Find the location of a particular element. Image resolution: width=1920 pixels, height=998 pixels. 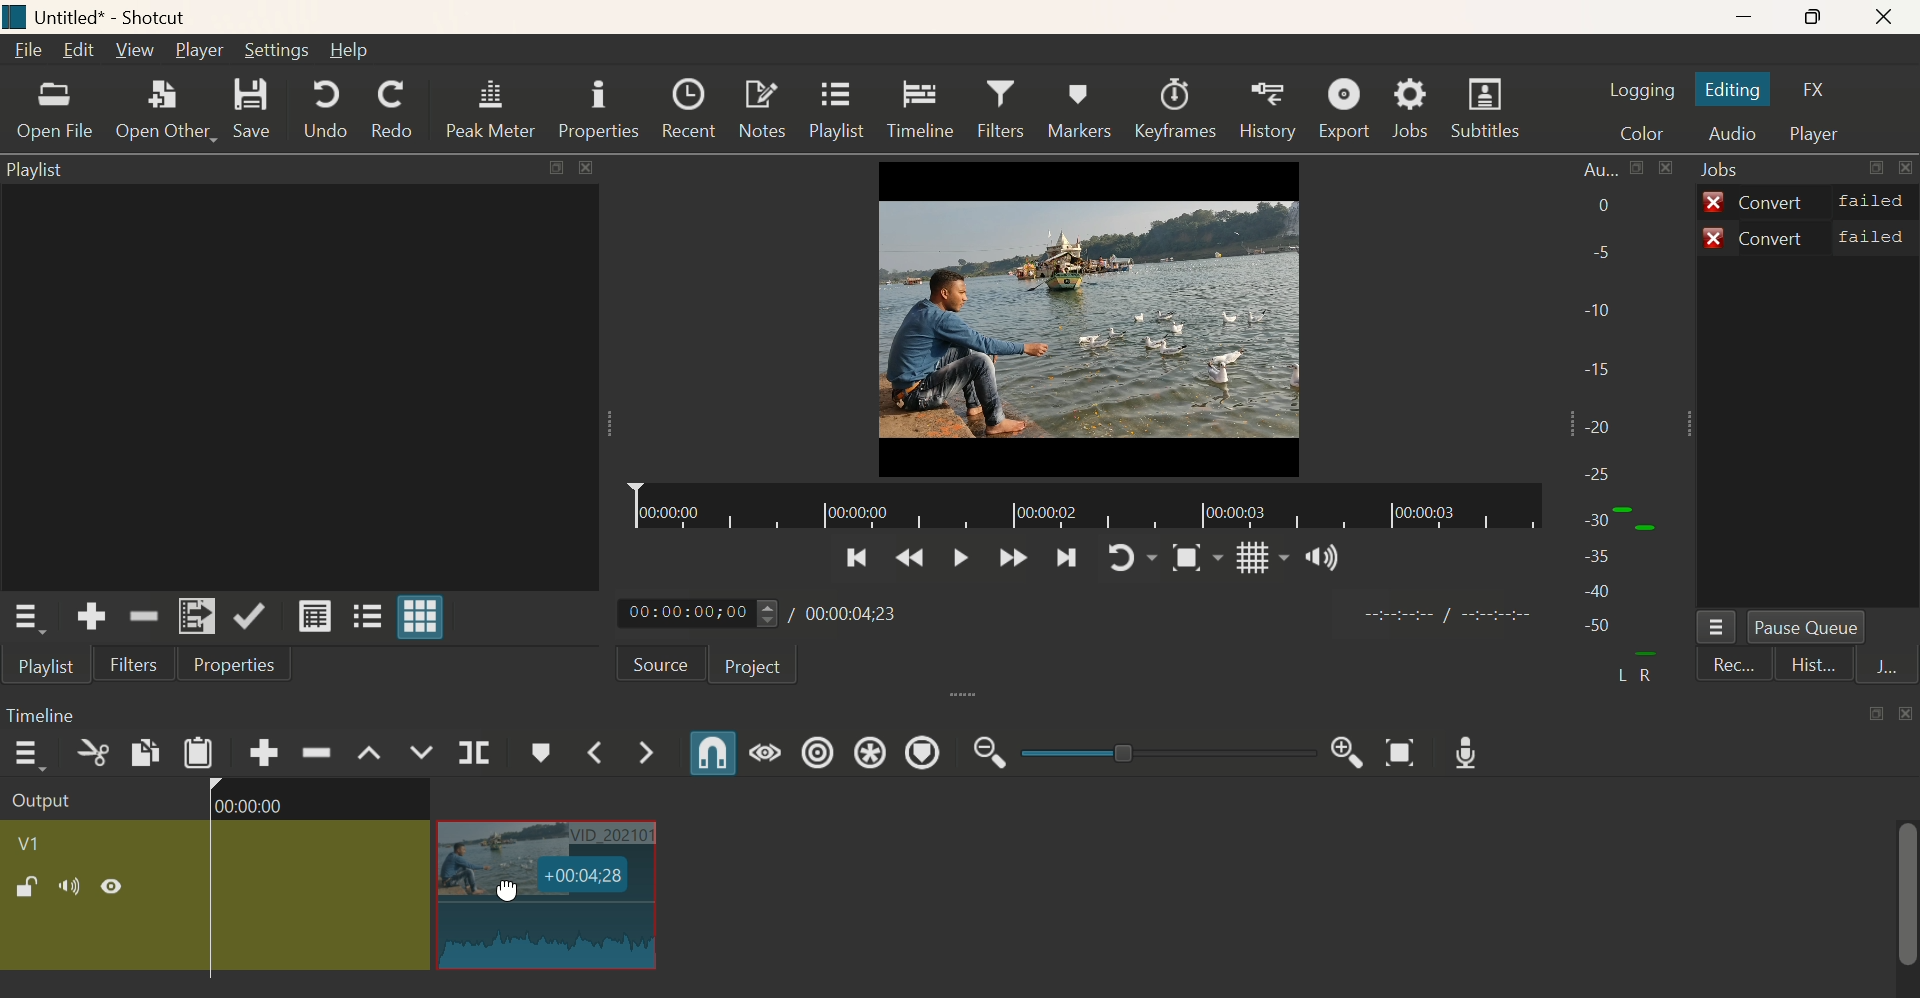

Open Other is located at coordinates (166, 113).